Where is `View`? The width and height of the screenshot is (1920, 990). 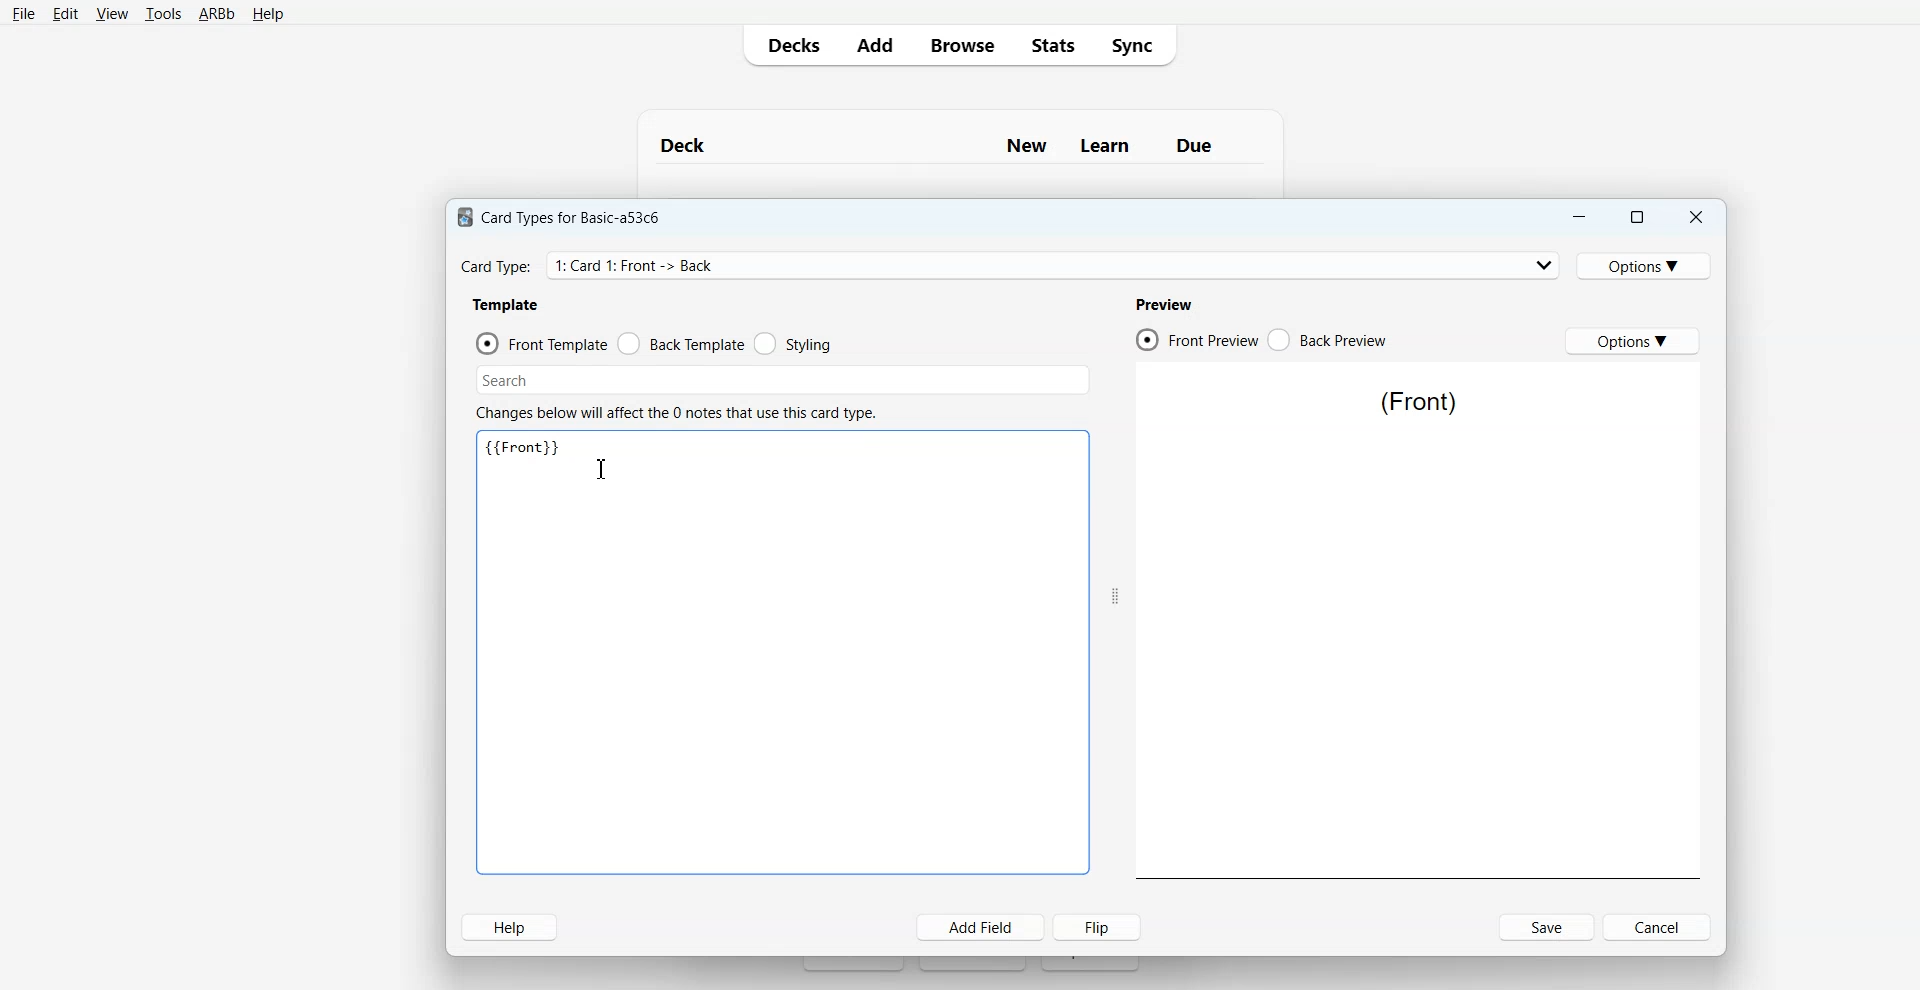
View is located at coordinates (112, 14).